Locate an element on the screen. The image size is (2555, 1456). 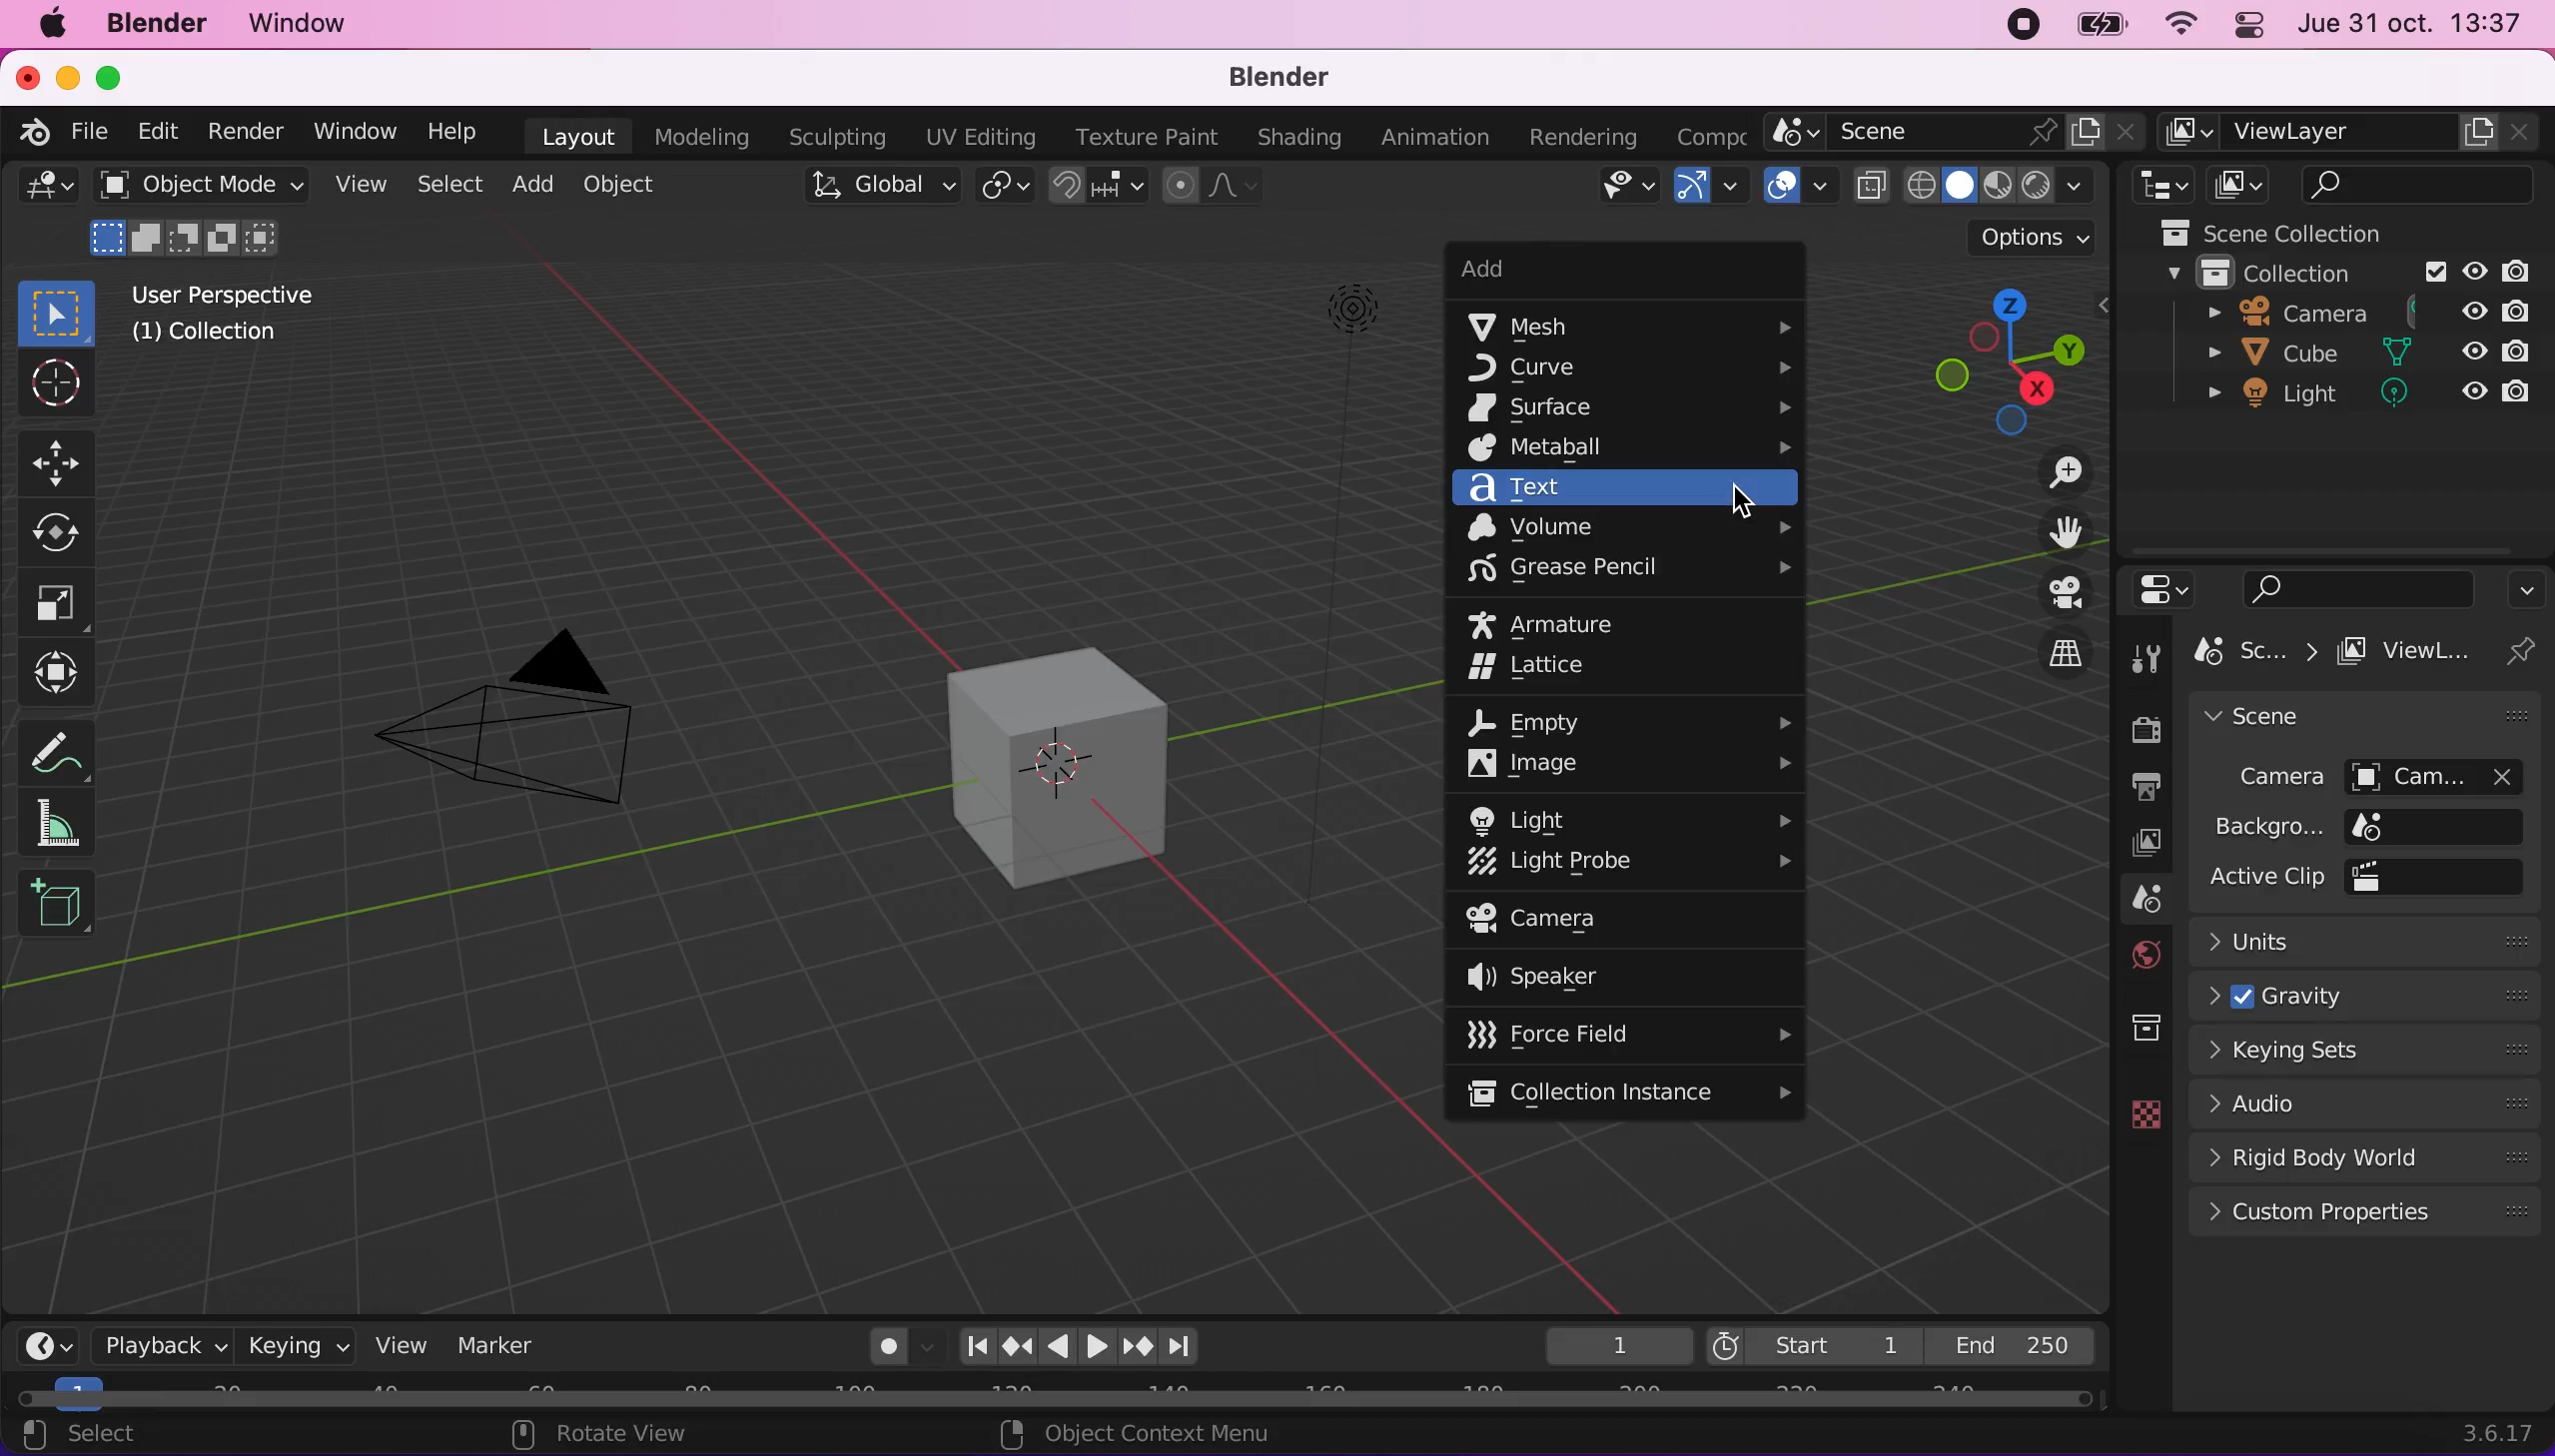
uv editing is located at coordinates (976, 139).